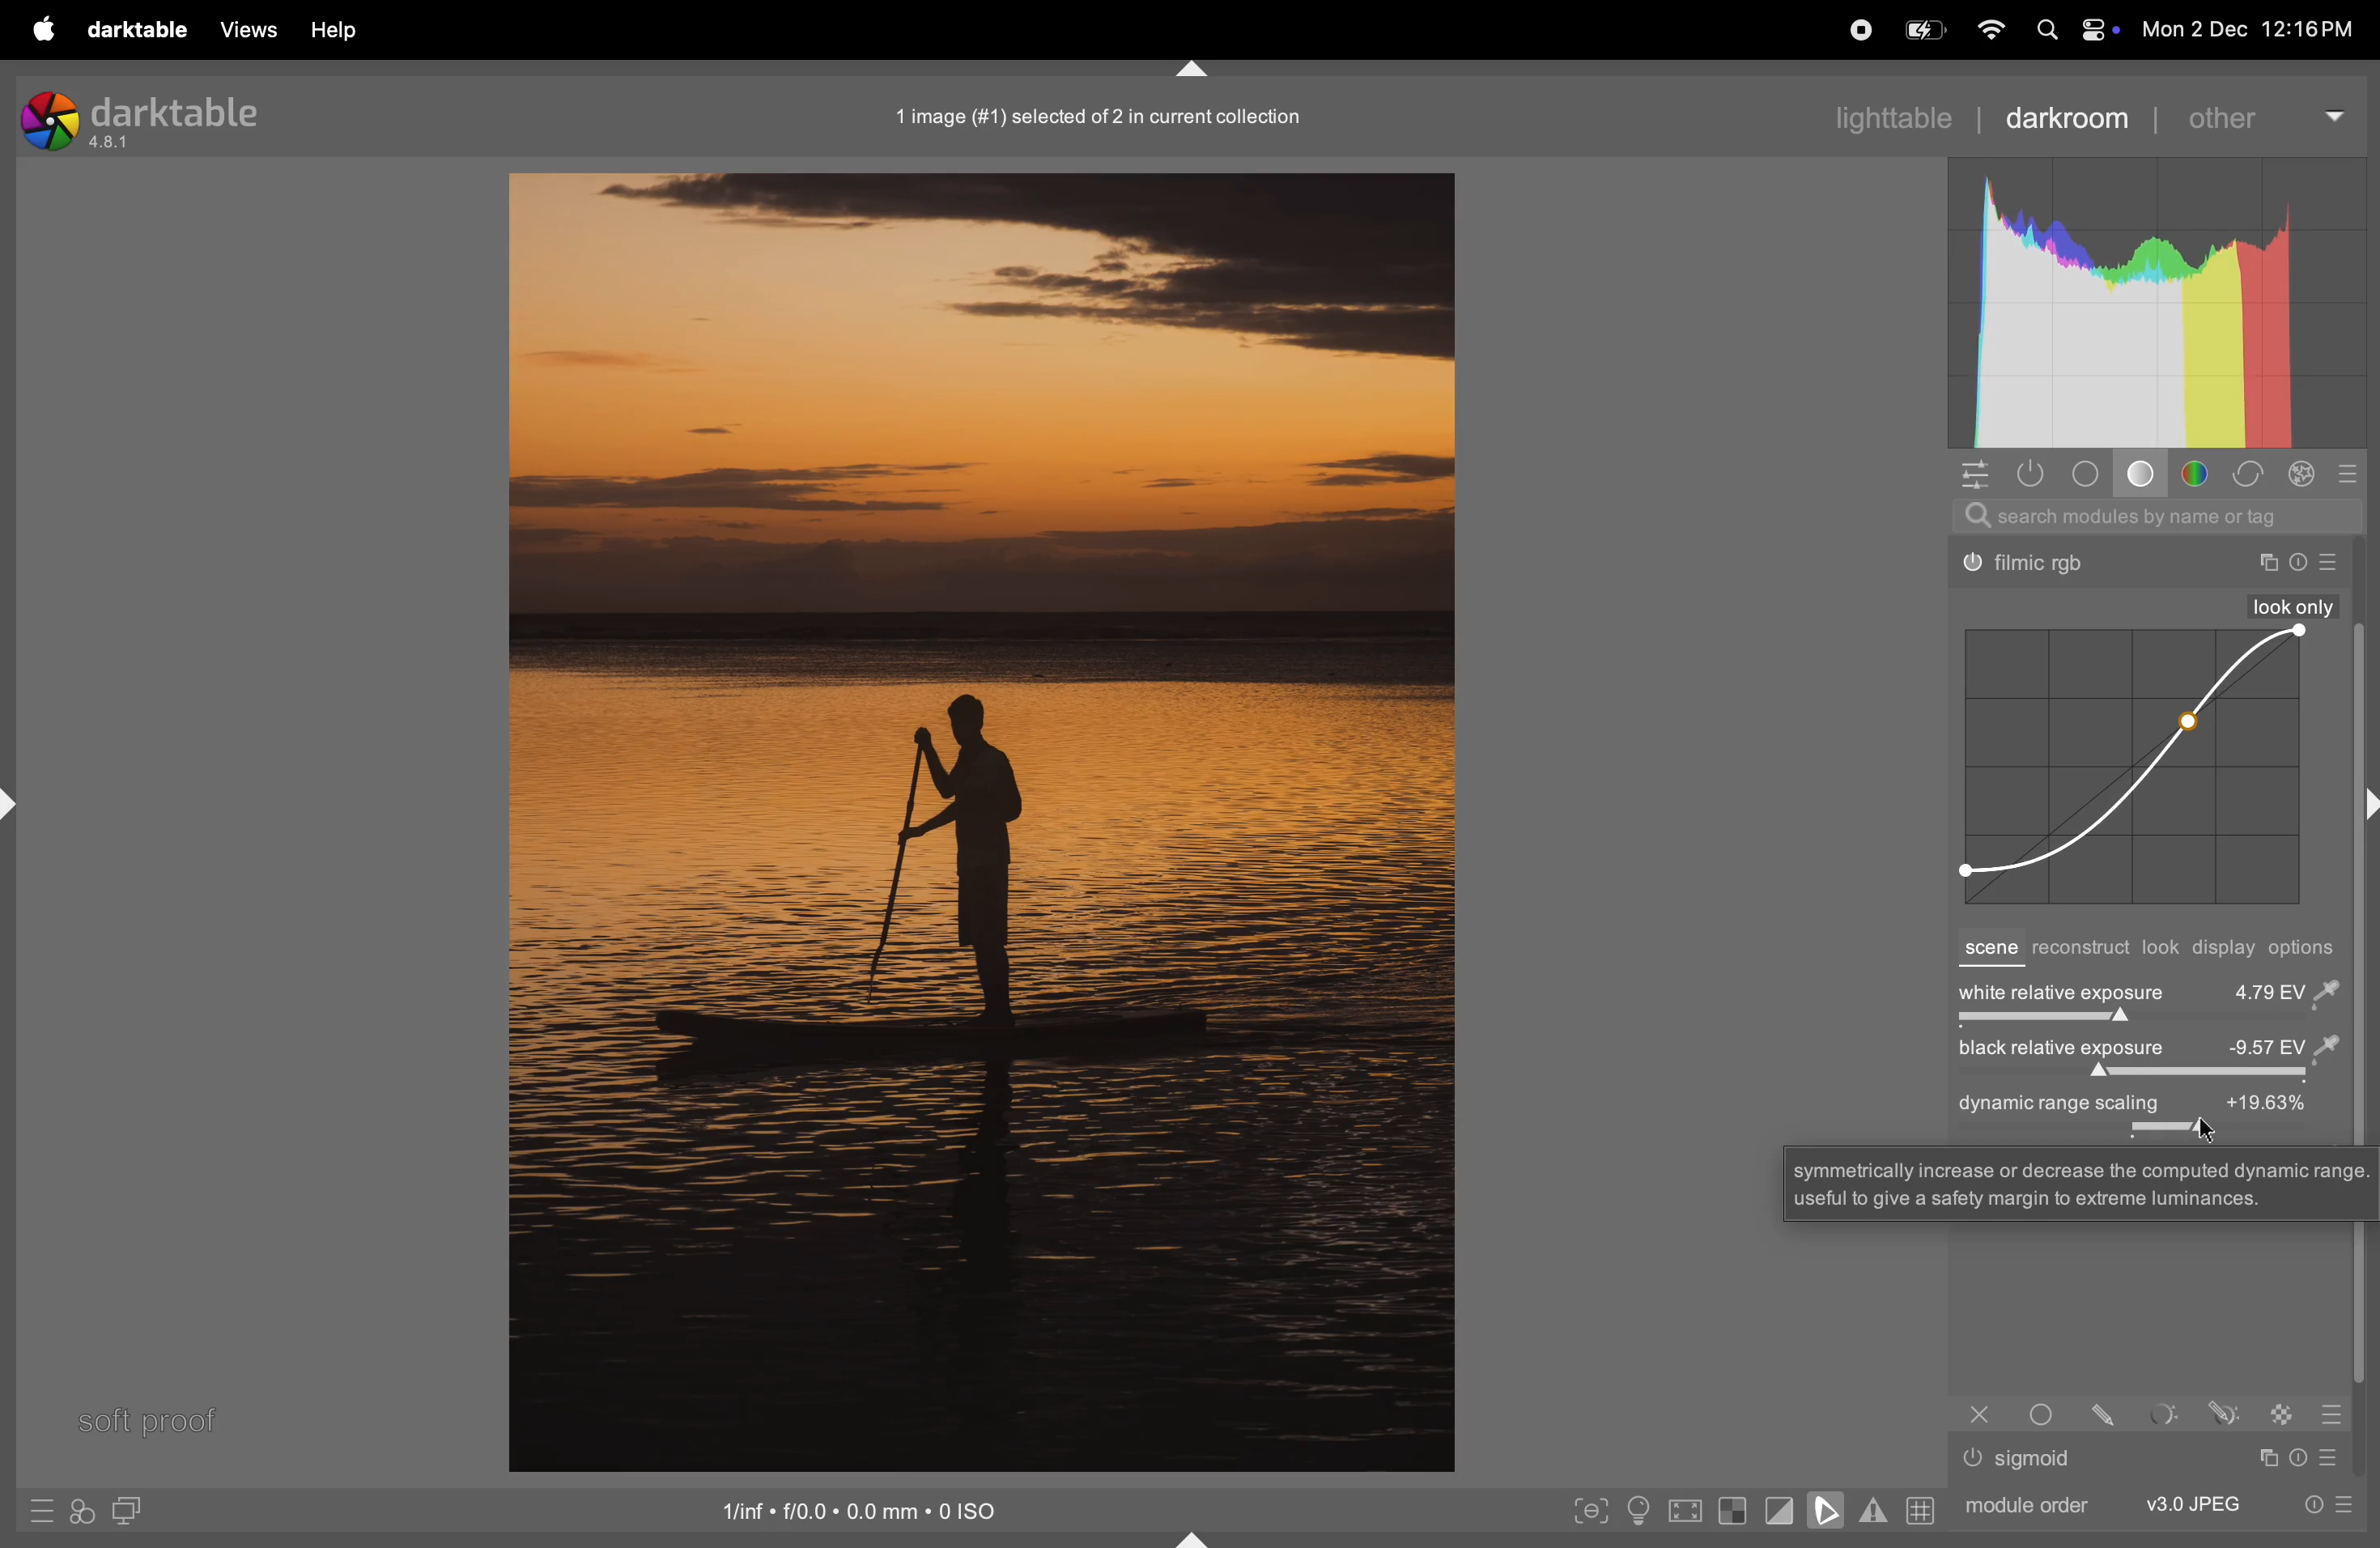 The width and height of the screenshot is (2380, 1548). What do you see at coordinates (1855, 28) in the screenshot?
I see `record` at bounding box center [1855, 28].